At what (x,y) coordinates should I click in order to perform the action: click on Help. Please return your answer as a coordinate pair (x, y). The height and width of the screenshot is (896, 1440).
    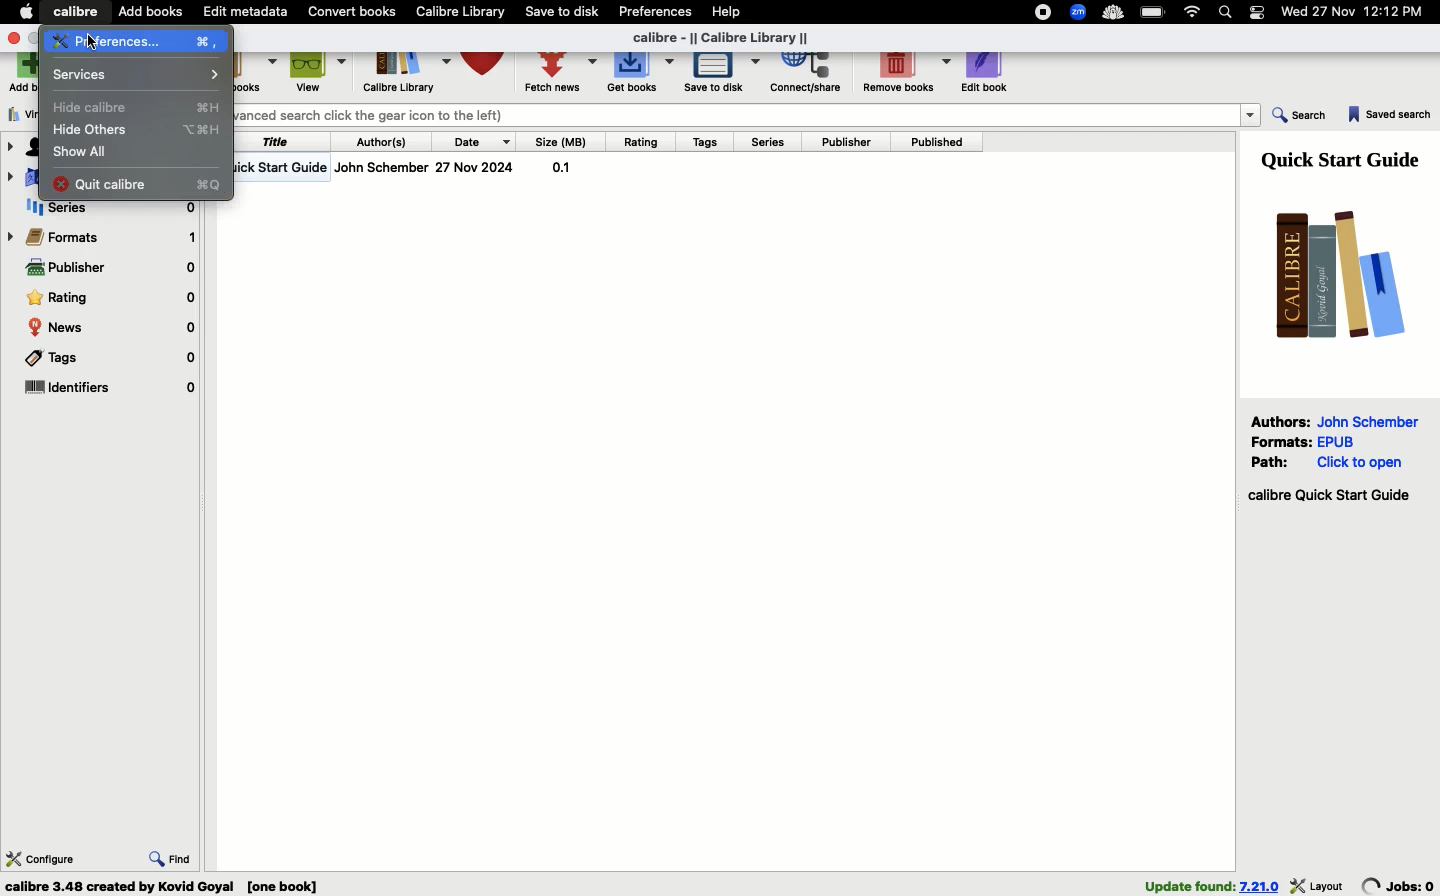
    Looking at the image, I should click on (725, 10).